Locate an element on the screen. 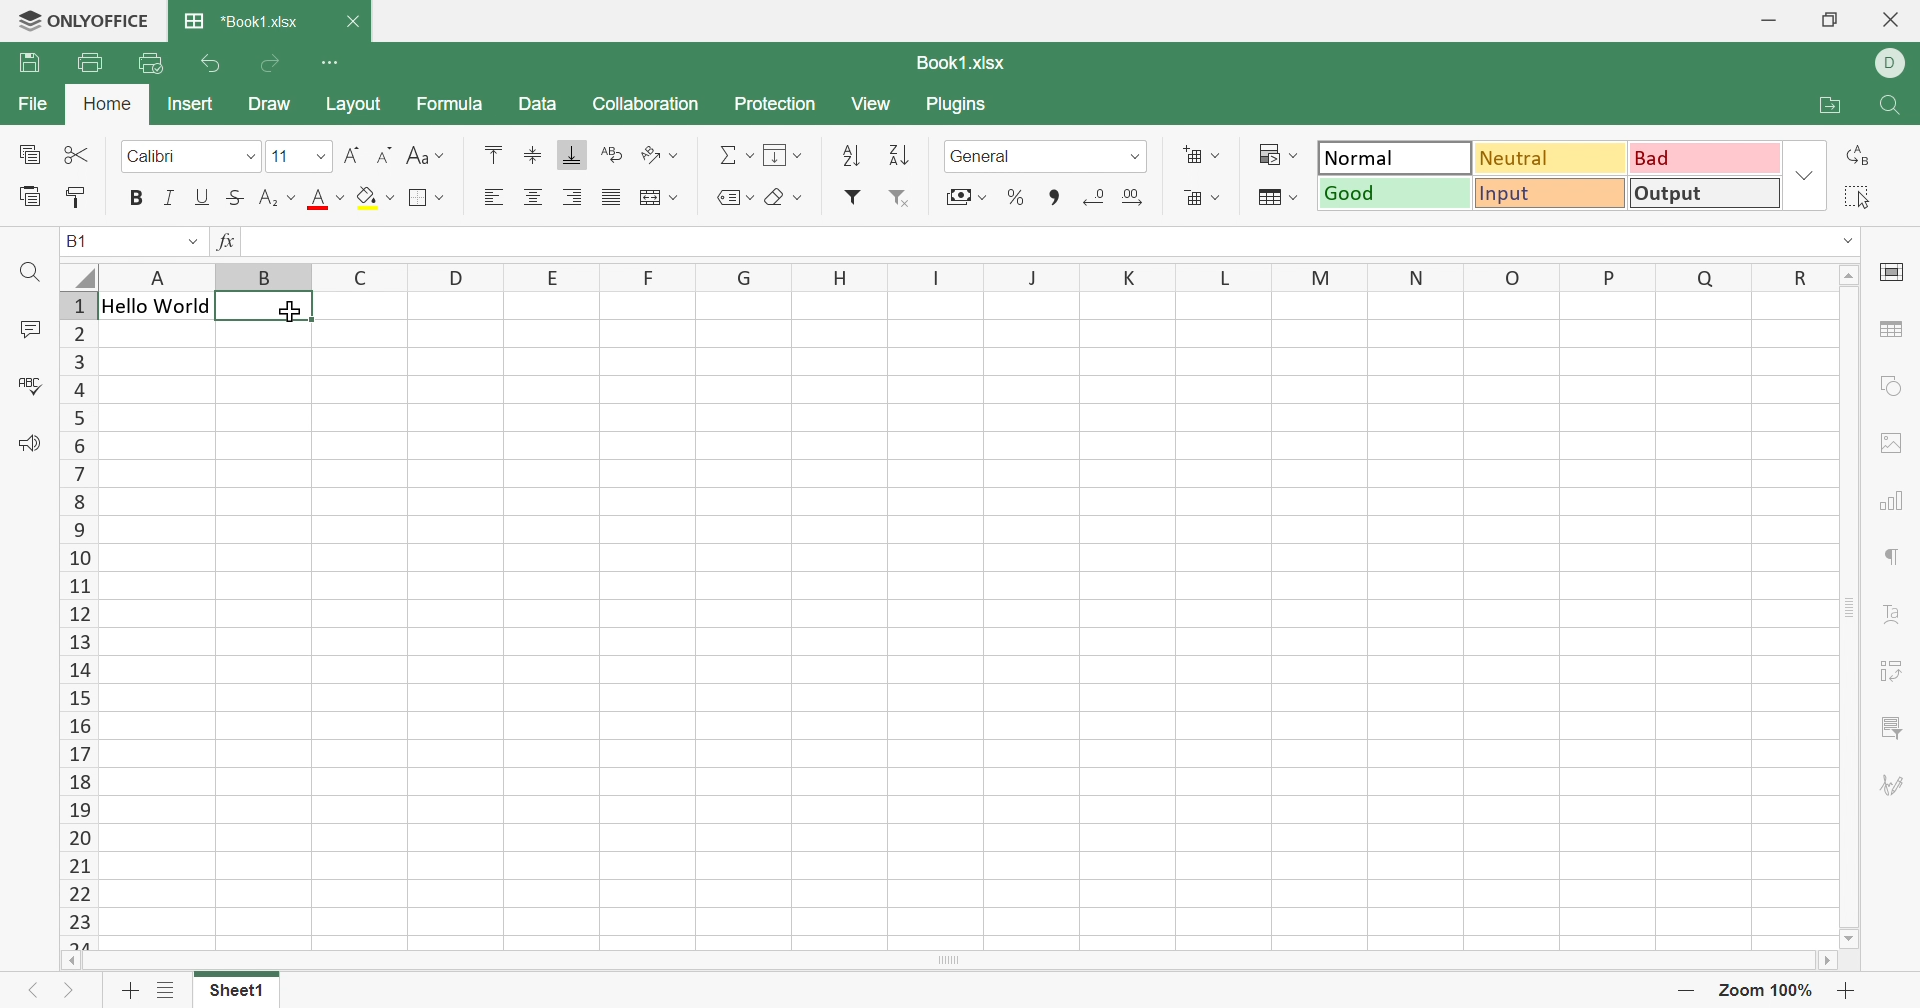 Image resolution: width=1920 pixels, height=1008 pixels. Zoom 100% is located at coordinates (1765, 991).